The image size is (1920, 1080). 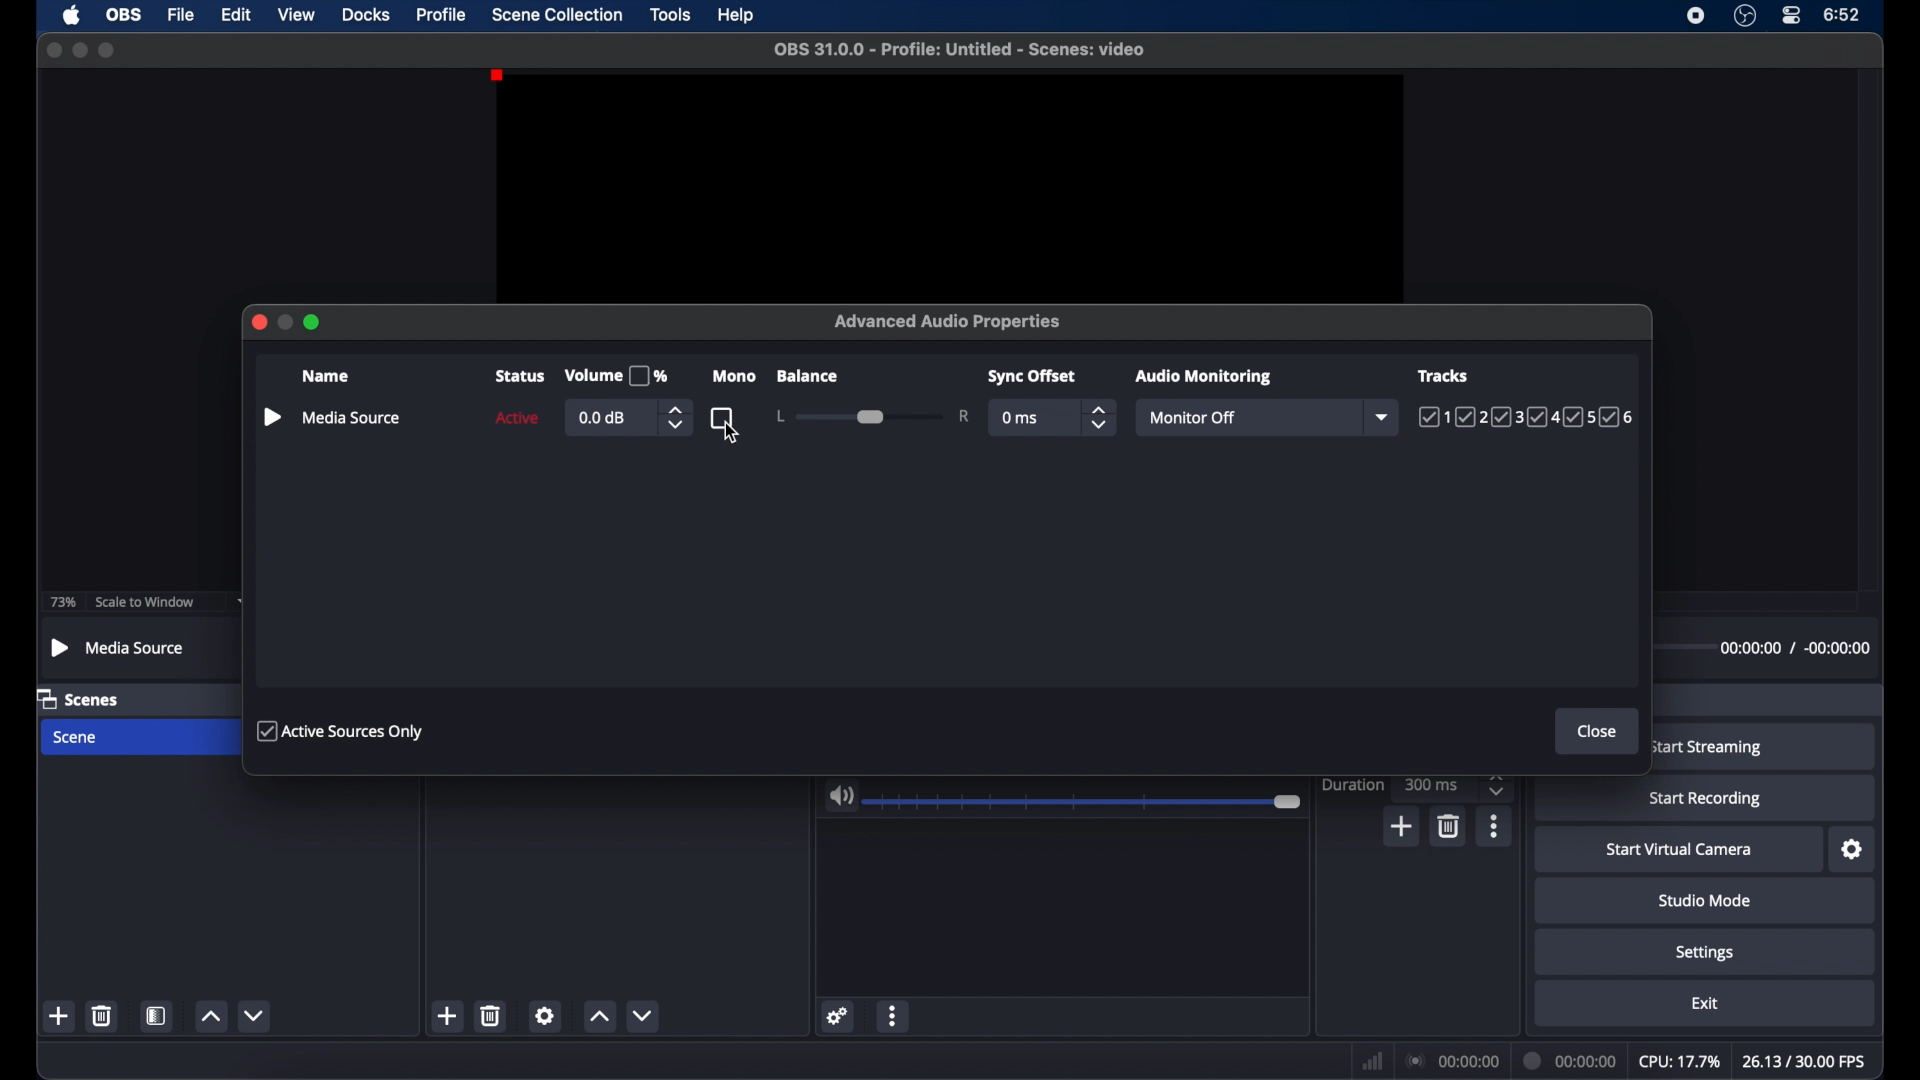 What do you see at coordinates (722, 414) in the screenshot?
I see `checkbox` at bounding box center [722, 414].